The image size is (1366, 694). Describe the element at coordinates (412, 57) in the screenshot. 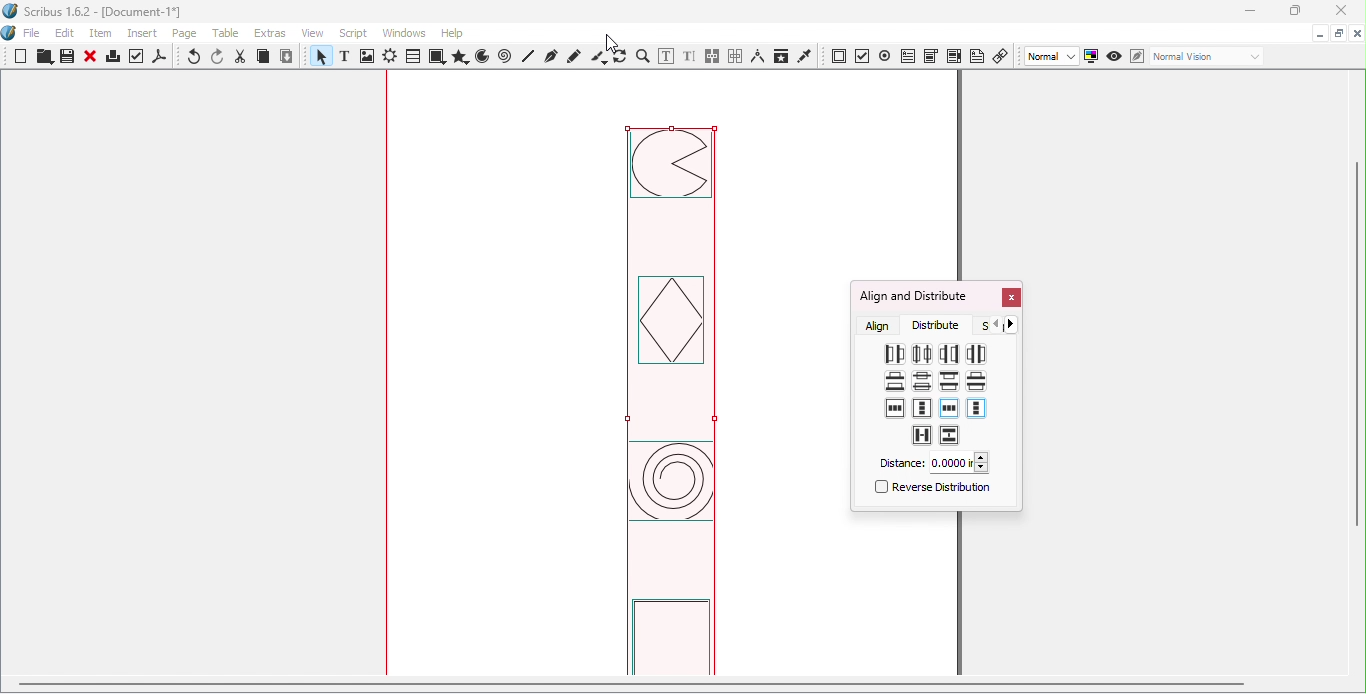

I see `Table` at that location.